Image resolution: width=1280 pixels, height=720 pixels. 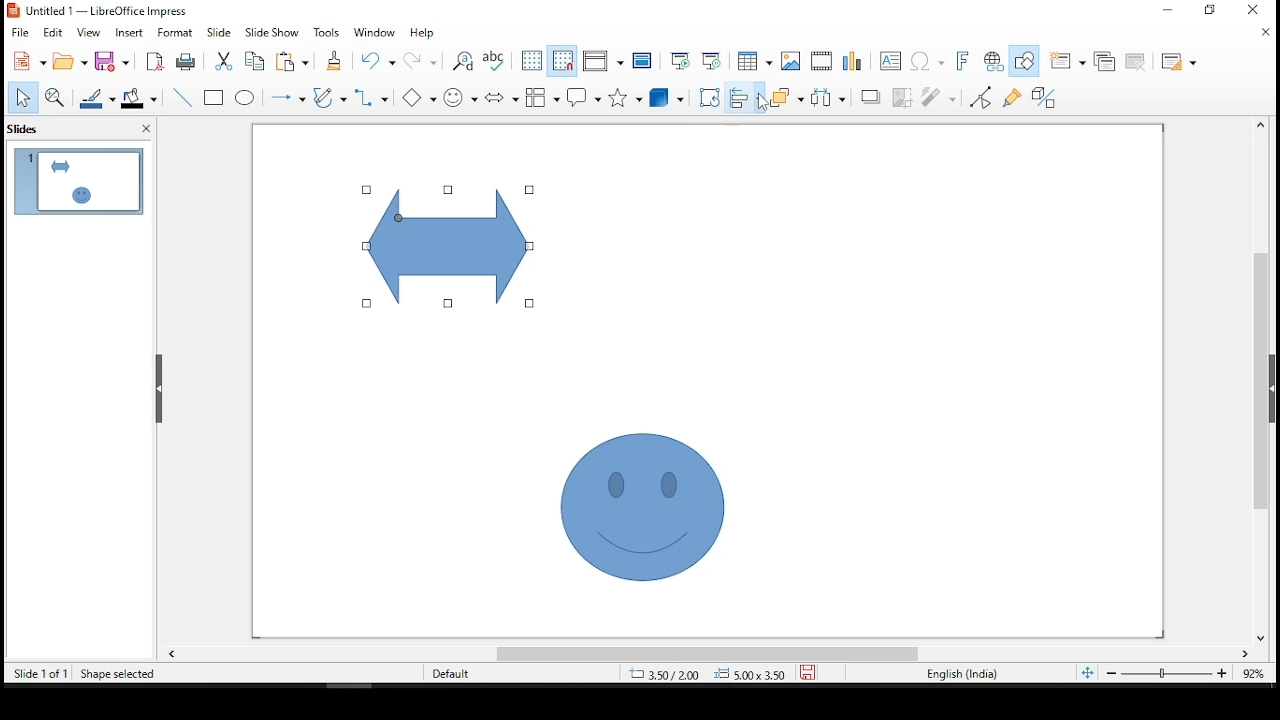 What do you see at coordinates (1103, 58) in the screenshot?
I see `duplicate slide` at bounding box center [1103, 58].